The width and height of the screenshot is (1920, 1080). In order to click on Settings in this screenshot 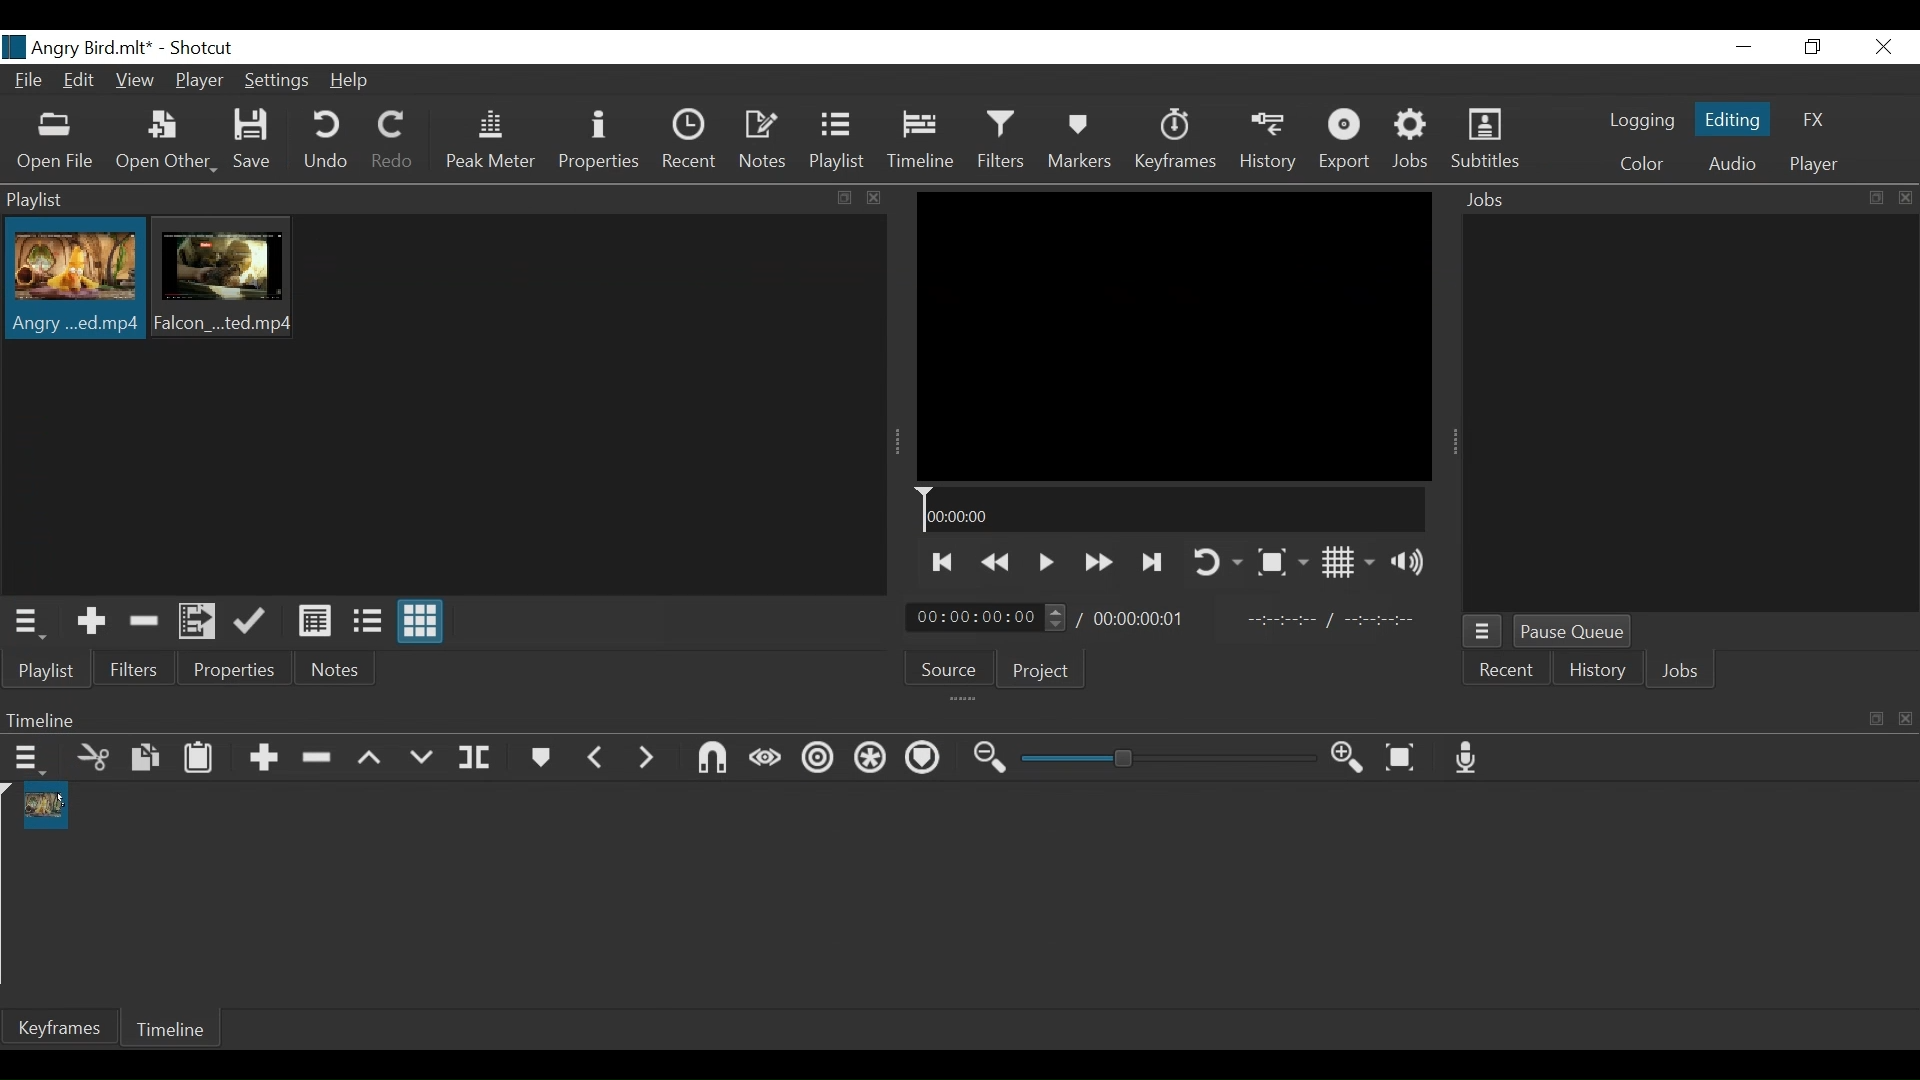, I will do `click(280, 82)`.